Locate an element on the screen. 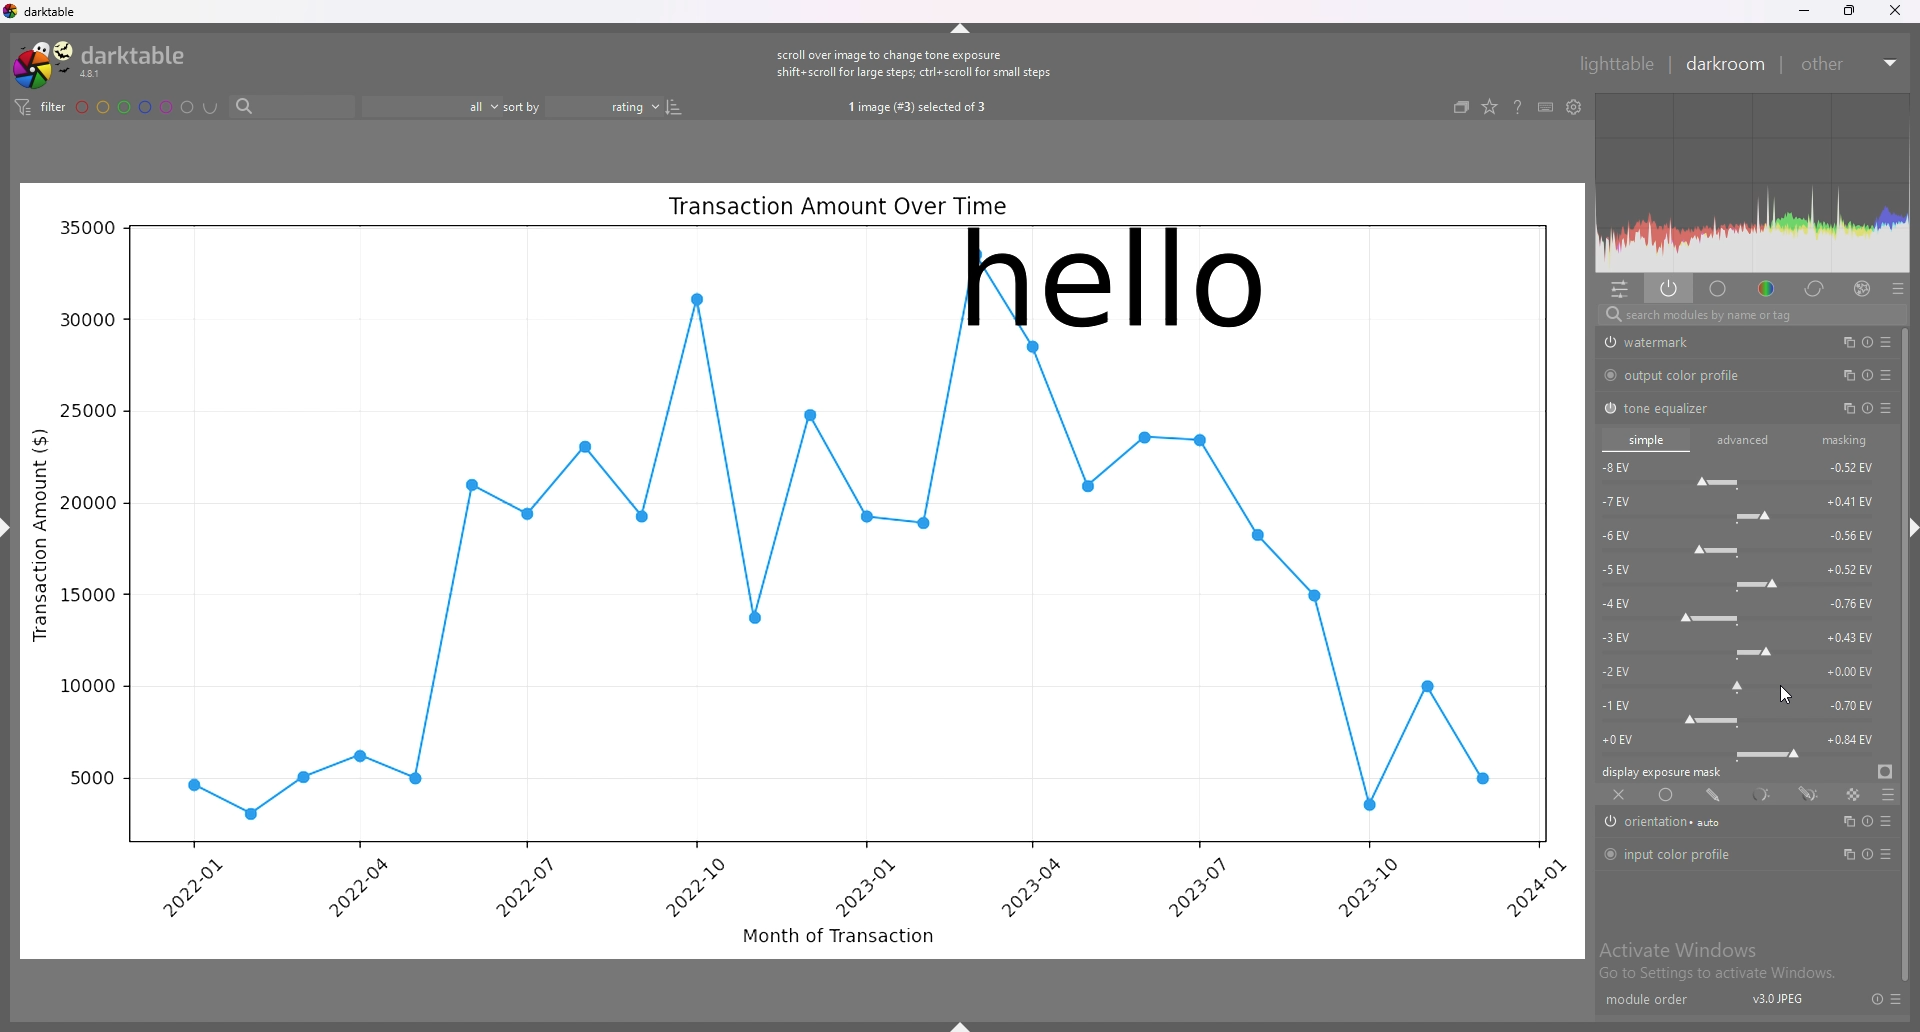  graph line is located at coordinates (844, 588).